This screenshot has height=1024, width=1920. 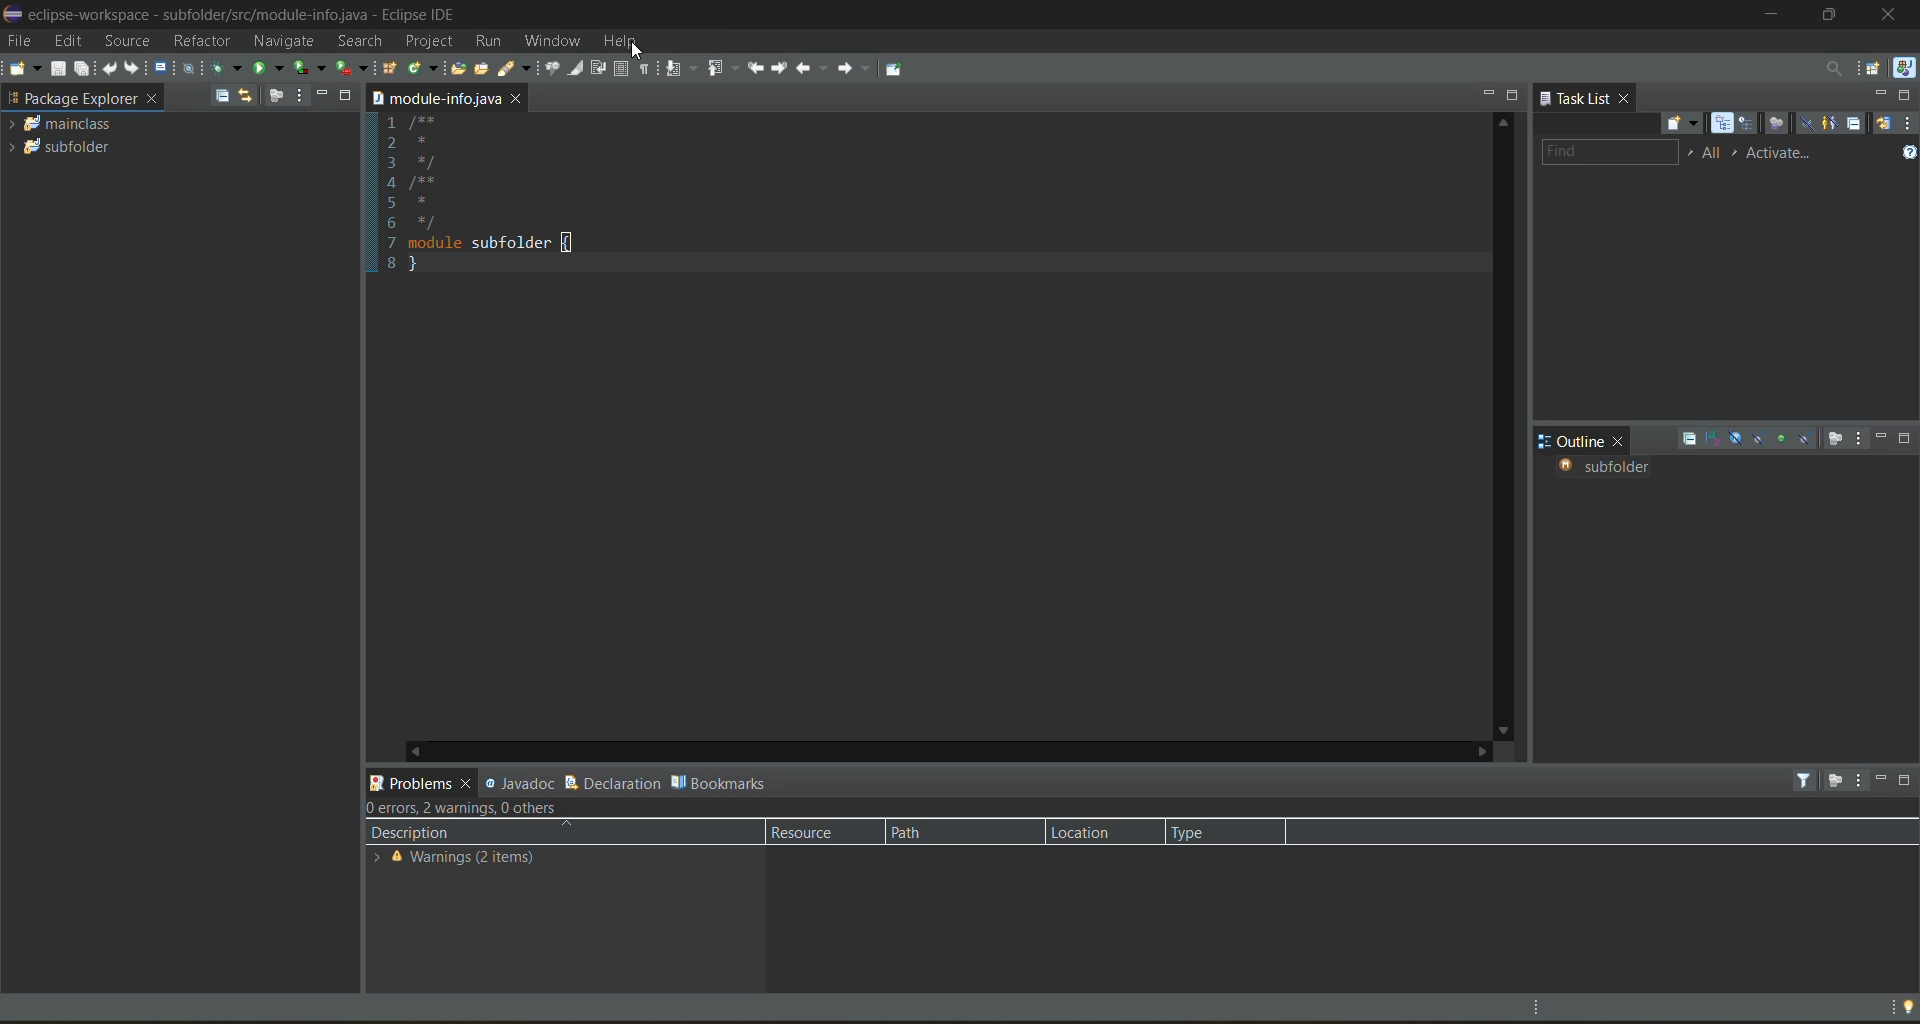 I want to click on maximize, so click(x=1832, y=12).